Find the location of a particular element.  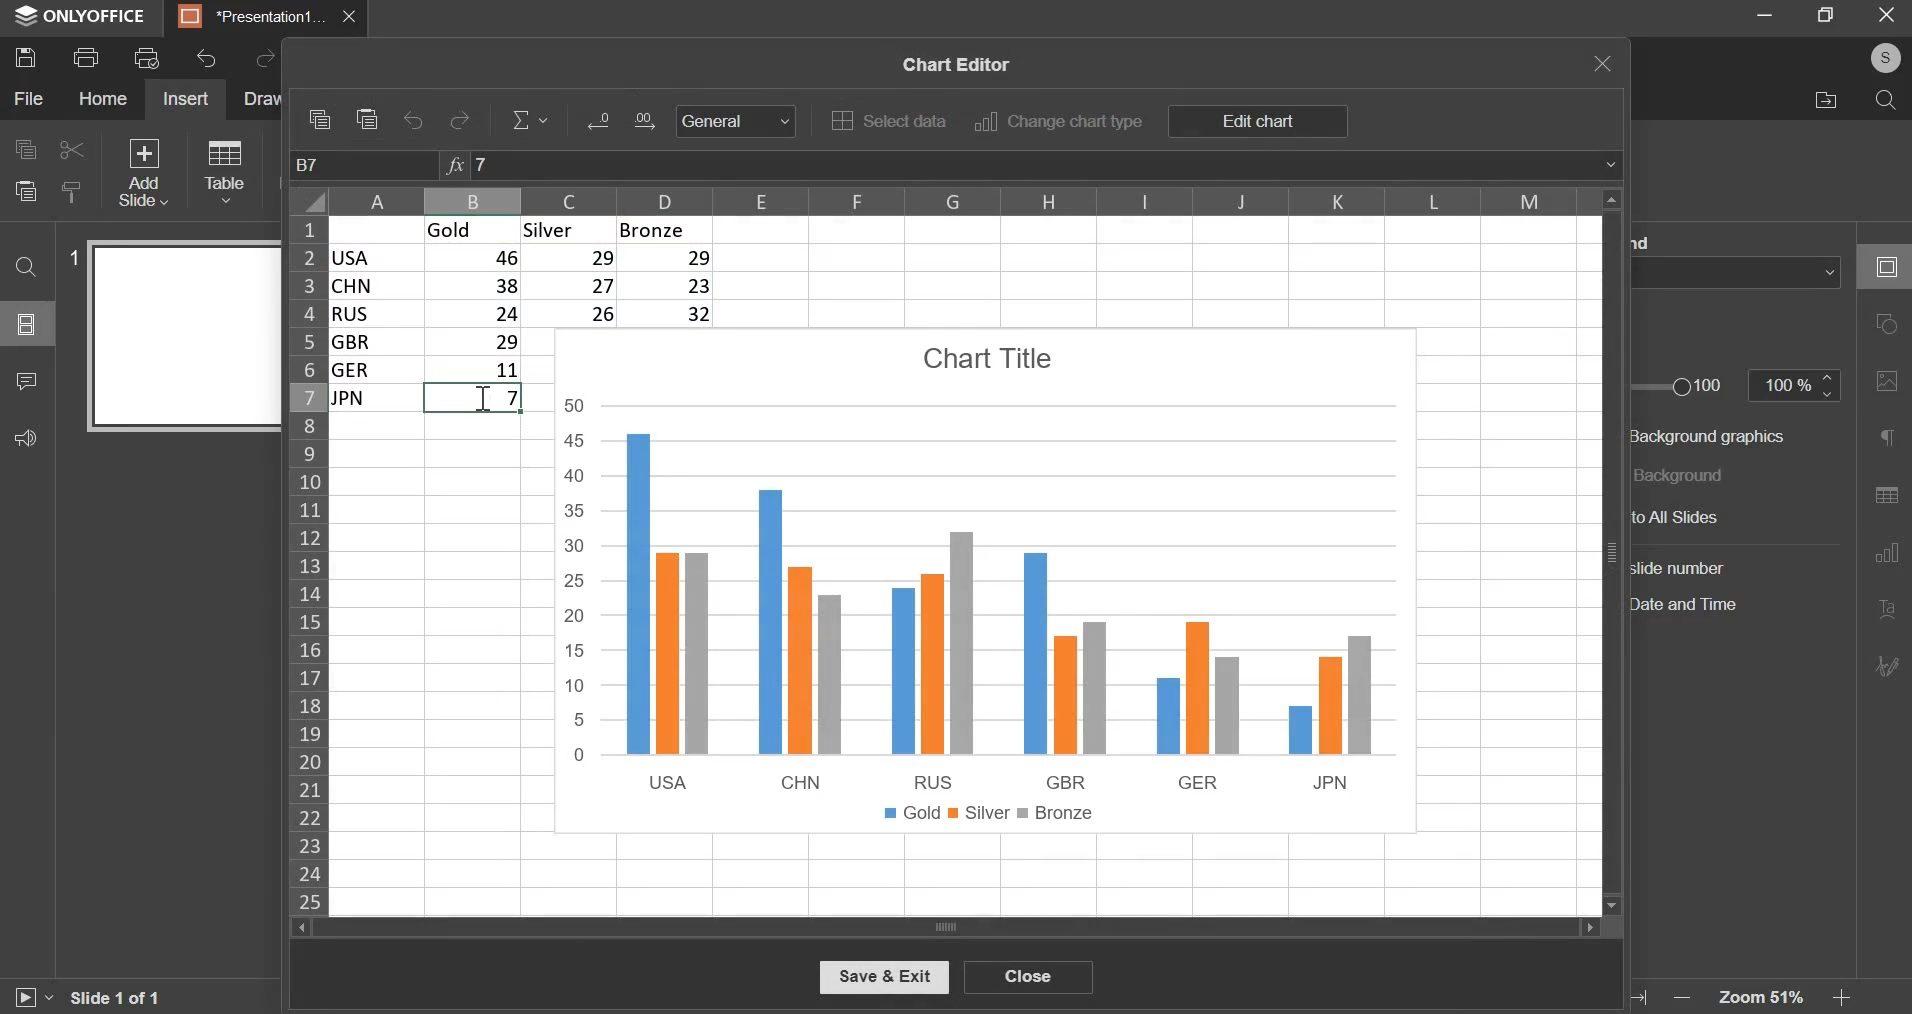

27 is located at coordinates (573, 286).